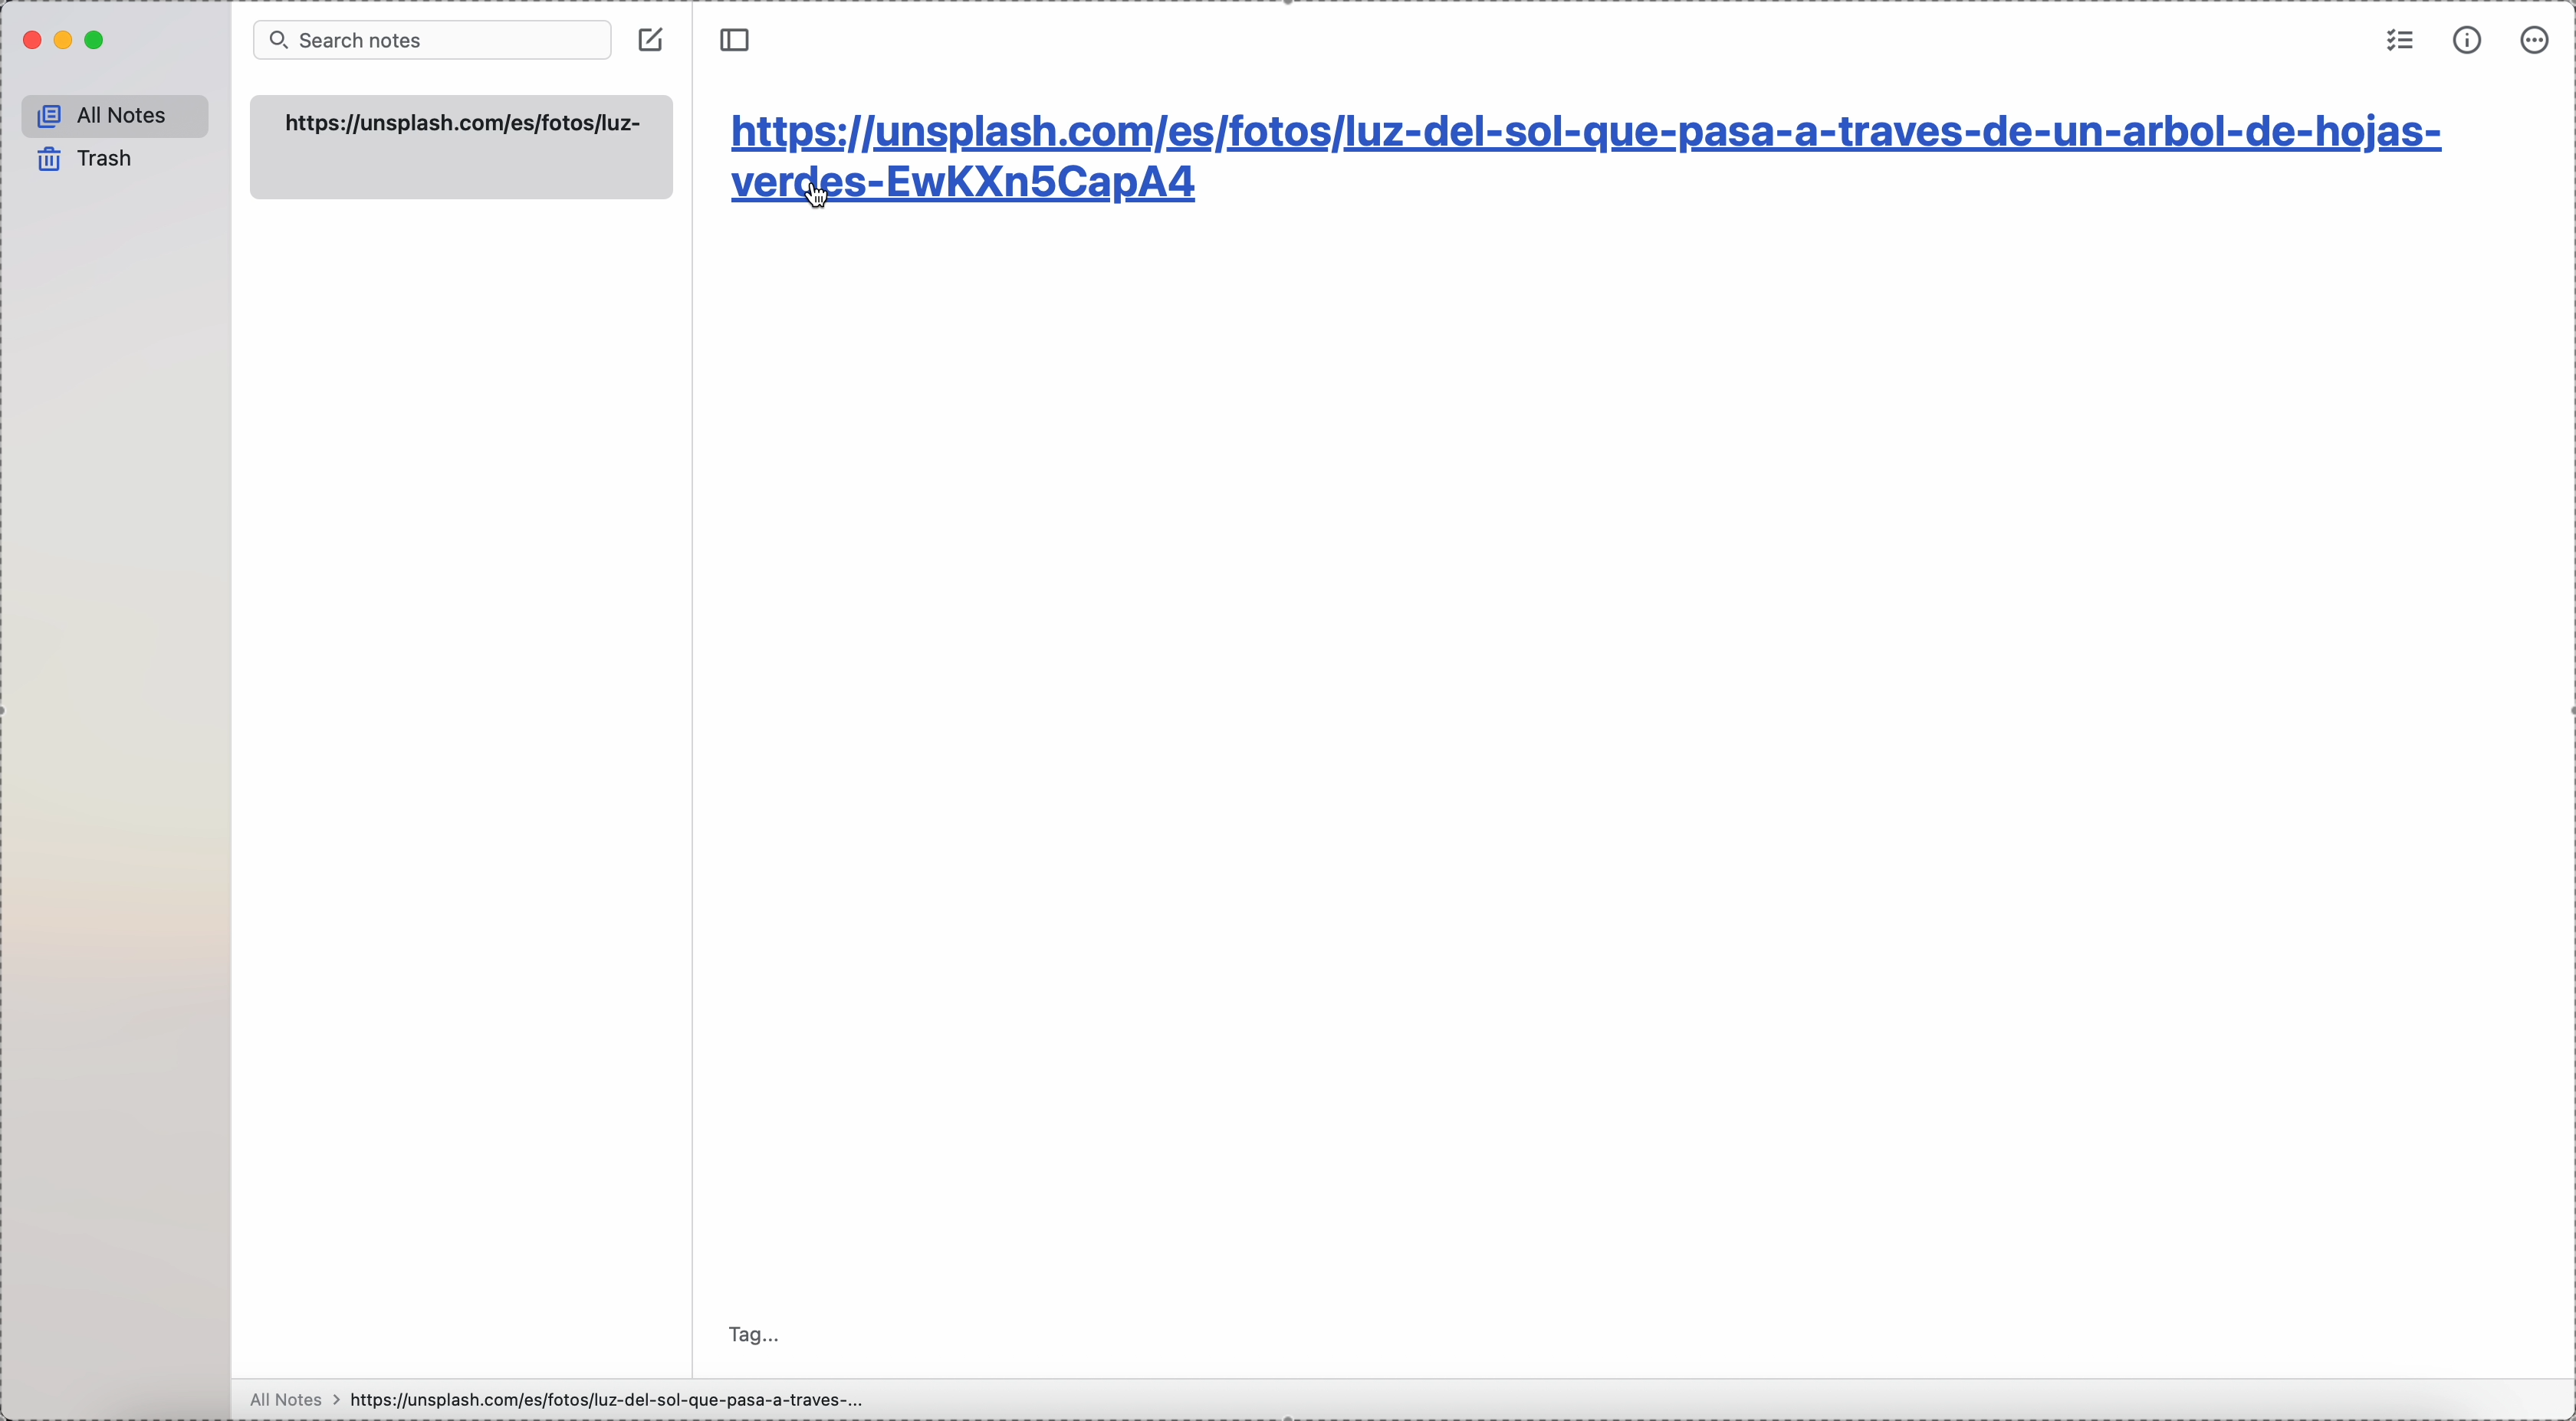 The image size is (2576, 1421). What do you see at coordinates (652, 39) in the screenshot?
I see `create note` at bounding box center [652, 39].